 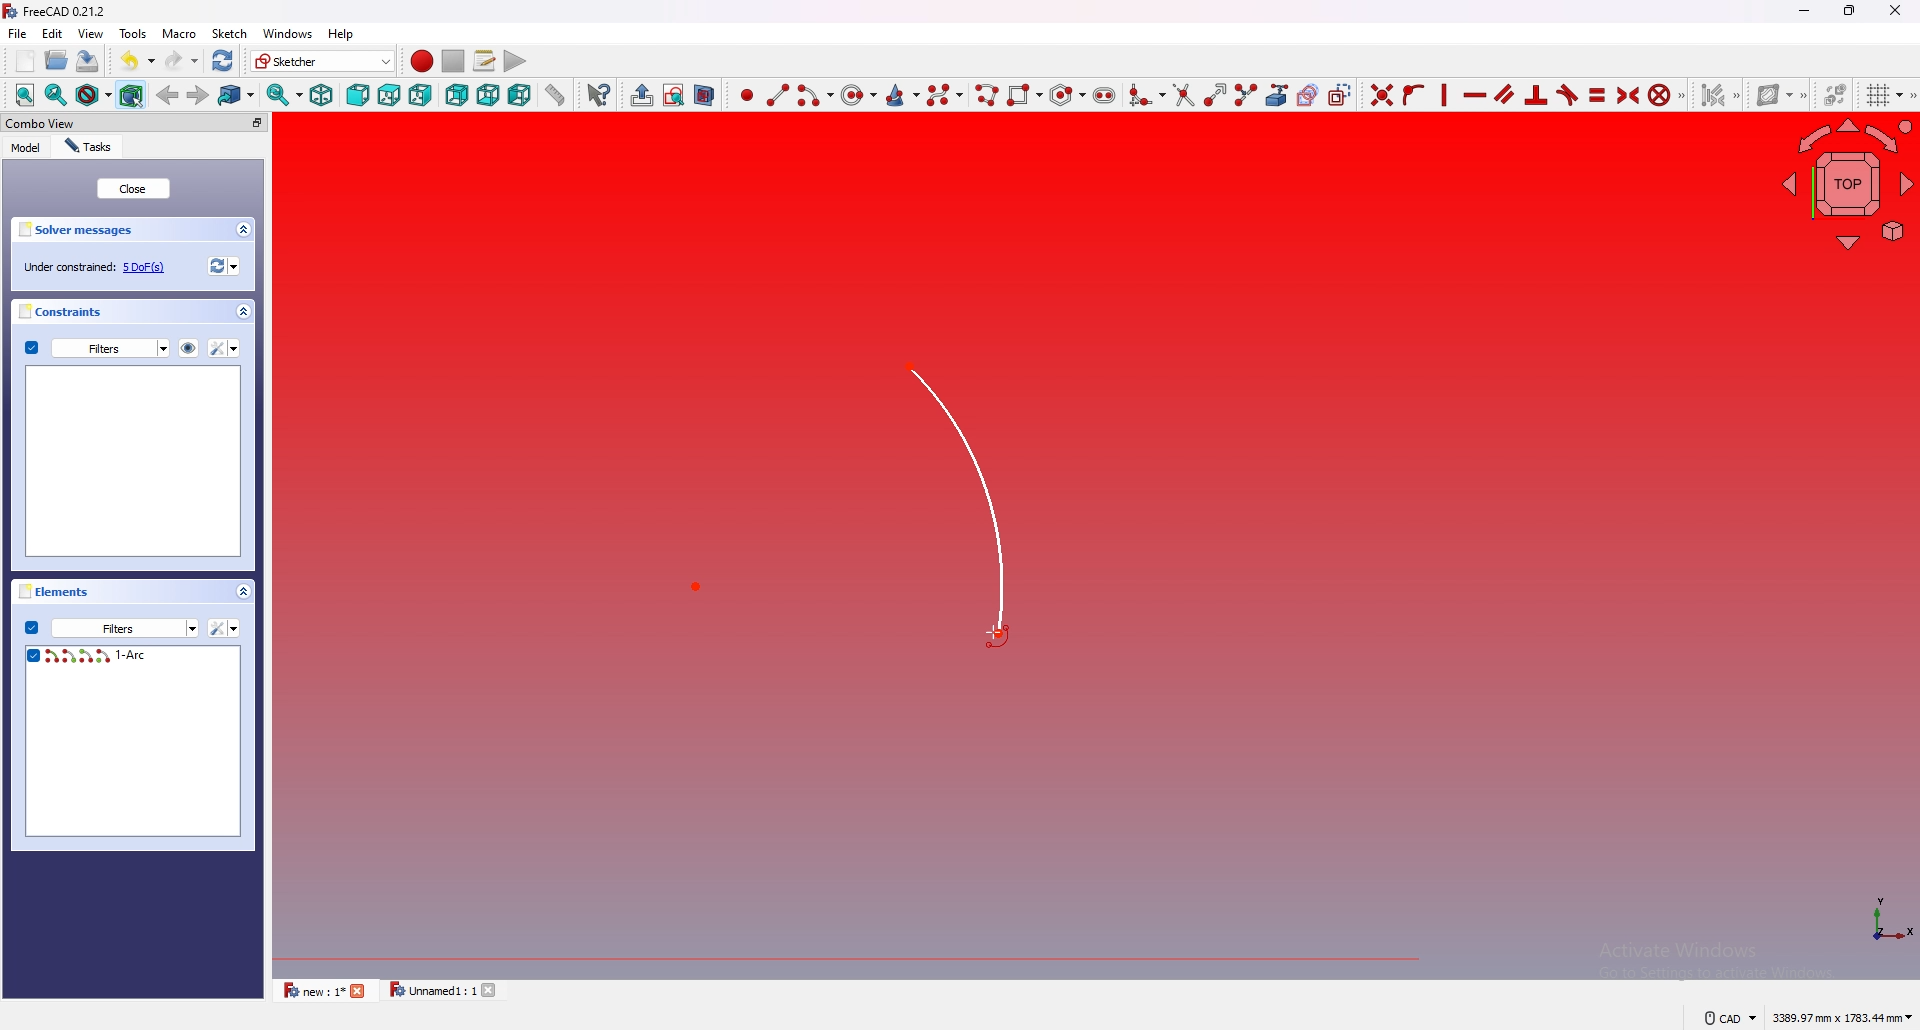 I want to click on close, so click(x=360, y=991).